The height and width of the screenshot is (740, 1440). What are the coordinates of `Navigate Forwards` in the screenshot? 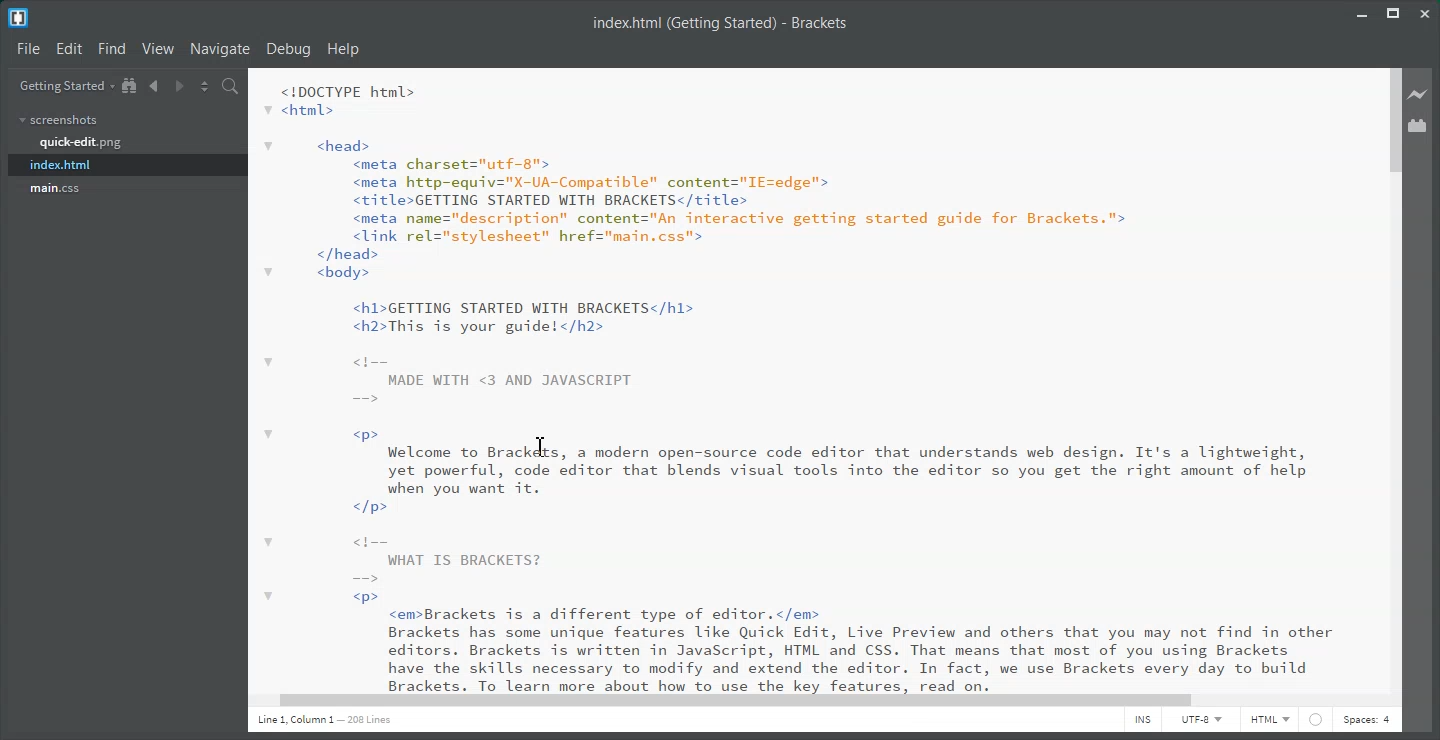 It's located at (180, 86).